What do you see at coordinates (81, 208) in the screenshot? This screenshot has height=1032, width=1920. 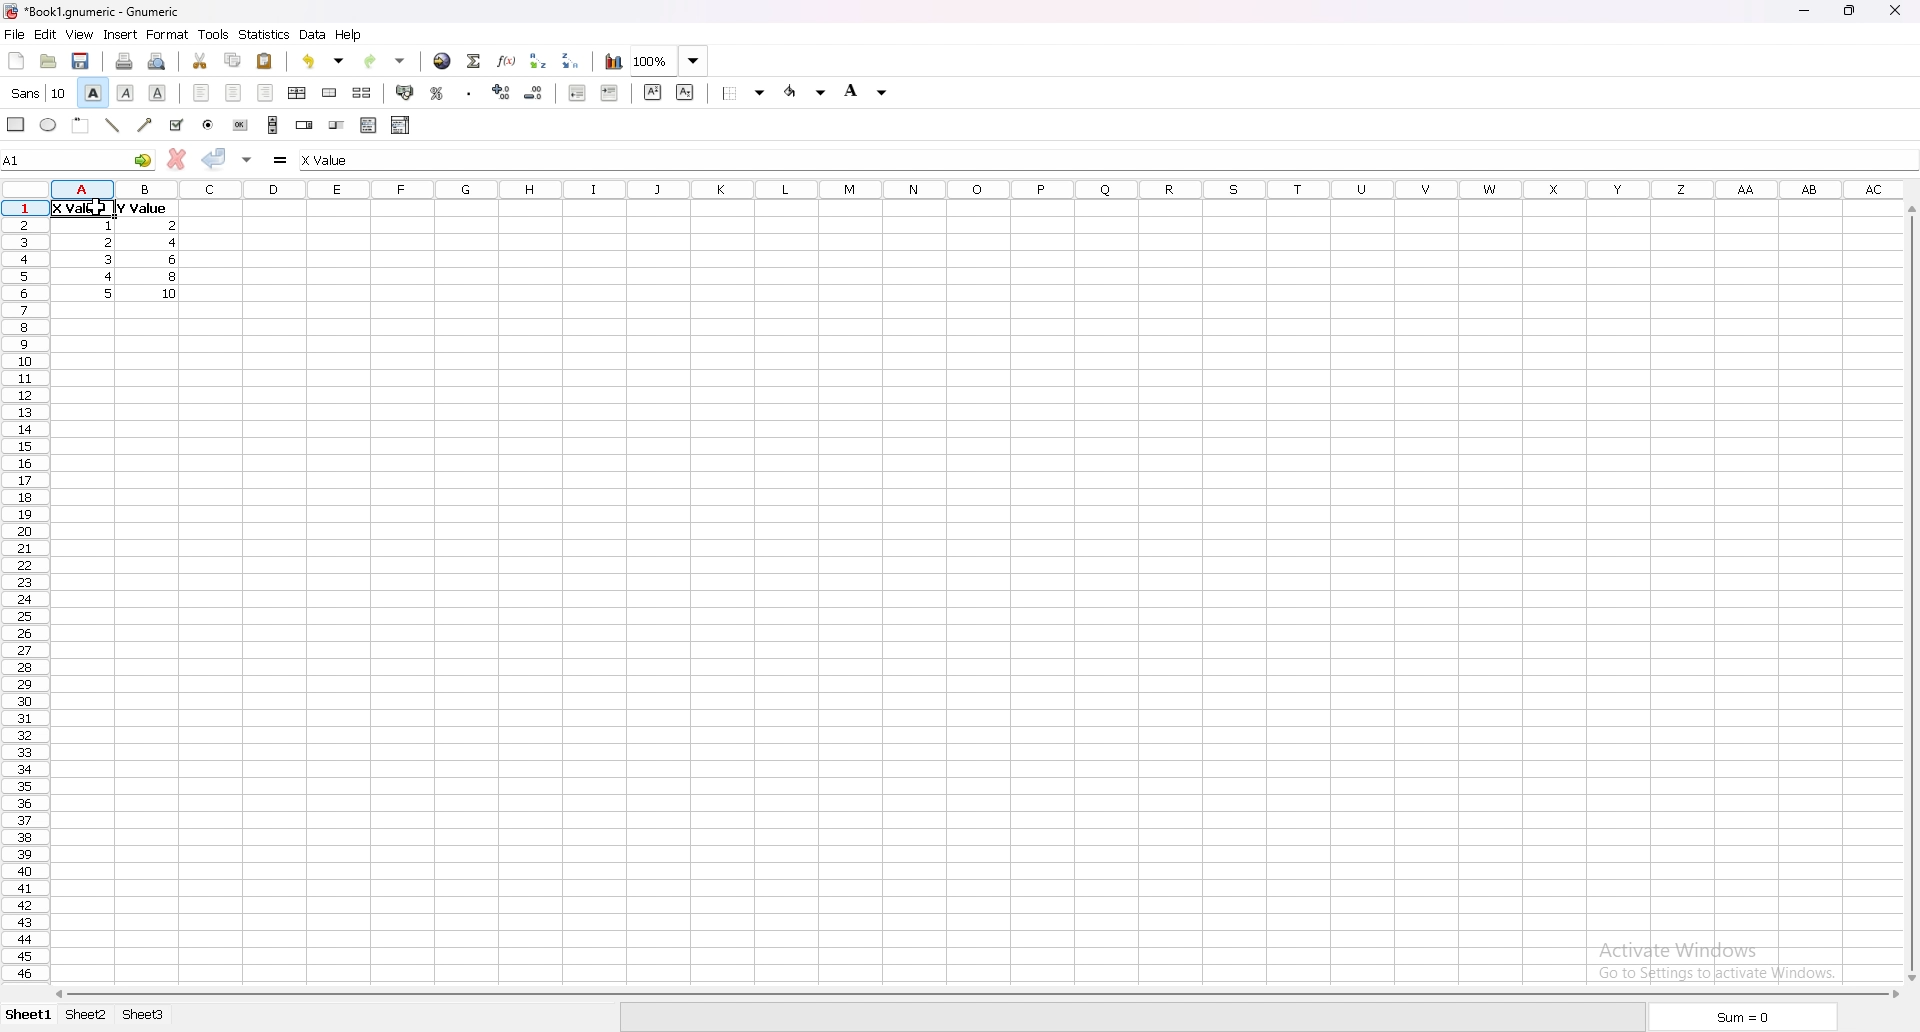 I see `selected cell` at bounding box center [81, 208].